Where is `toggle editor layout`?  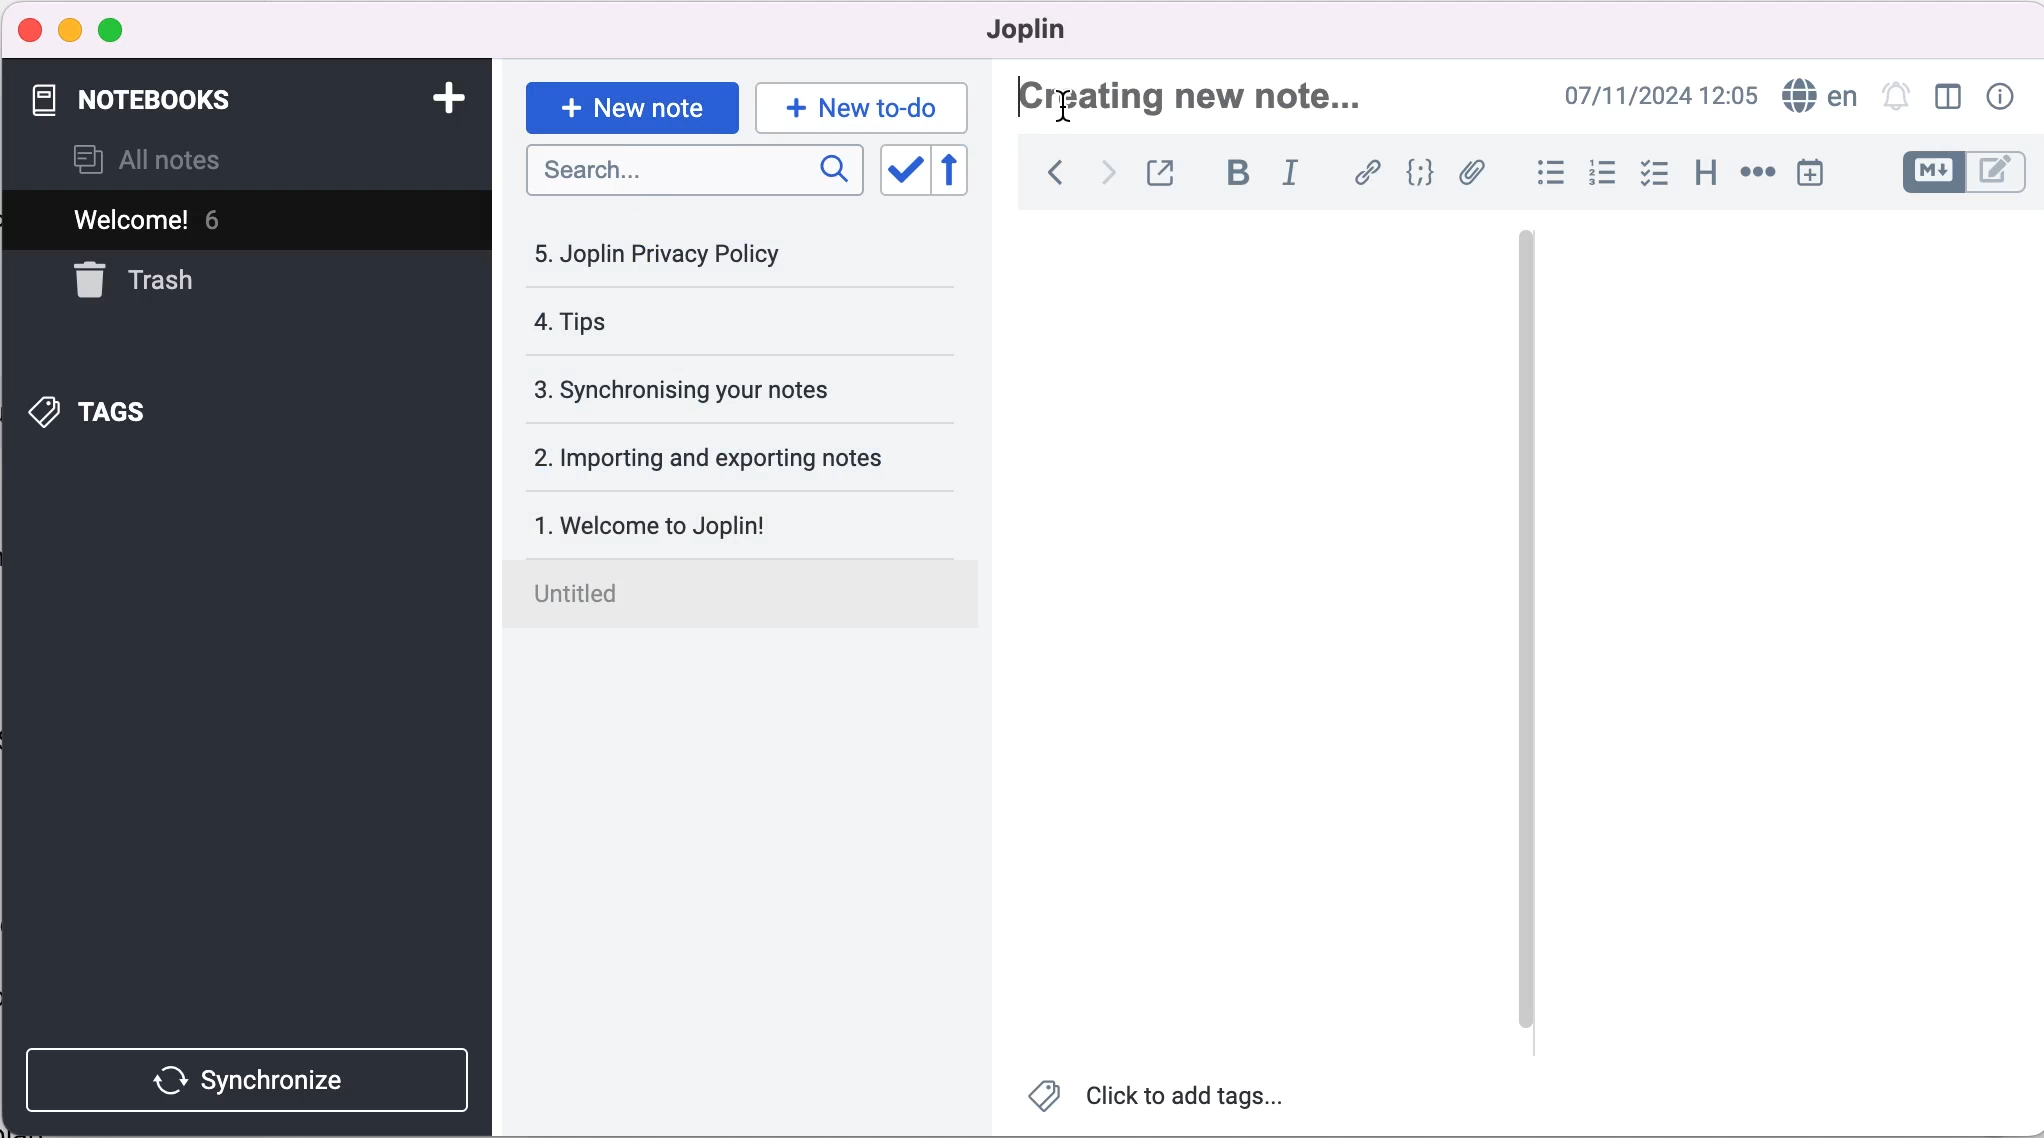
toggle editor layout is located at coordinates (1947, 97).